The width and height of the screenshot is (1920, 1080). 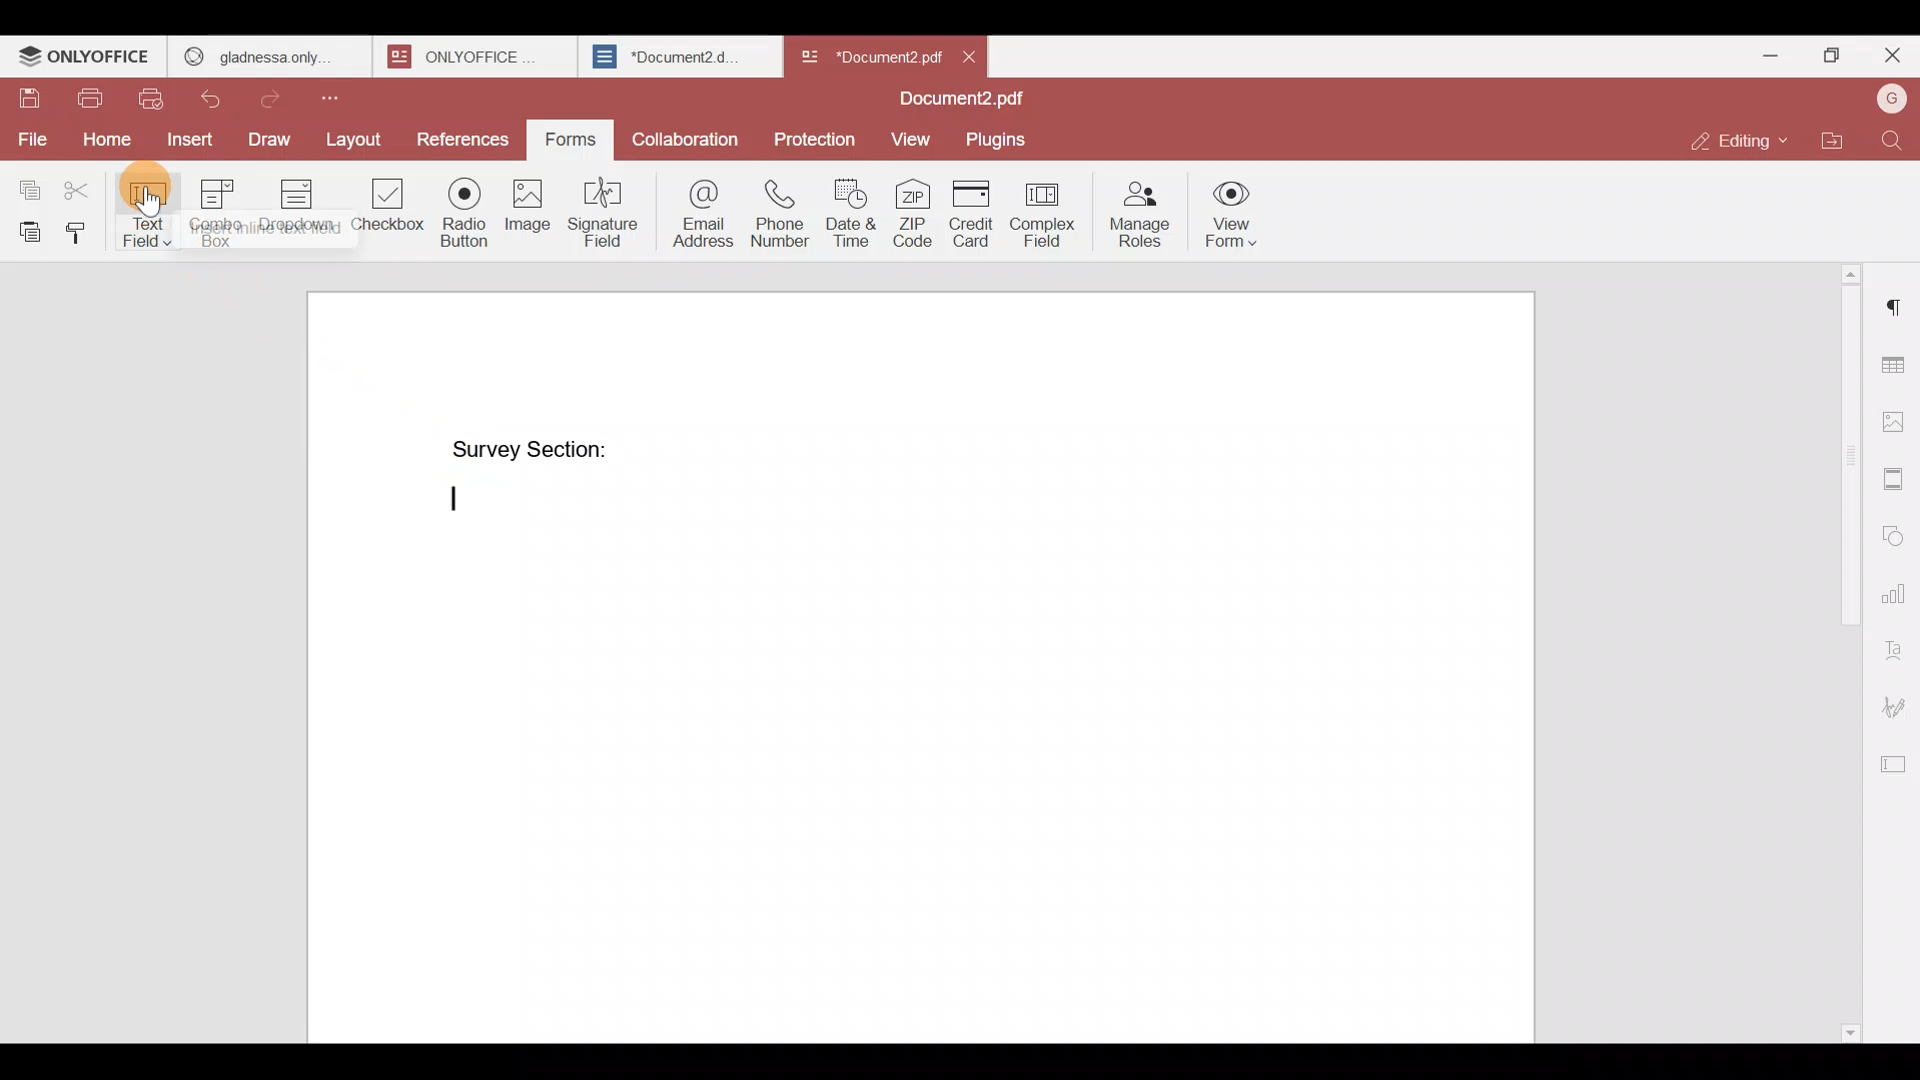 What do you see at coordinates (1140, 211) in the screenshot?
I see `Manage roles` at bounding box center [1140, 211].